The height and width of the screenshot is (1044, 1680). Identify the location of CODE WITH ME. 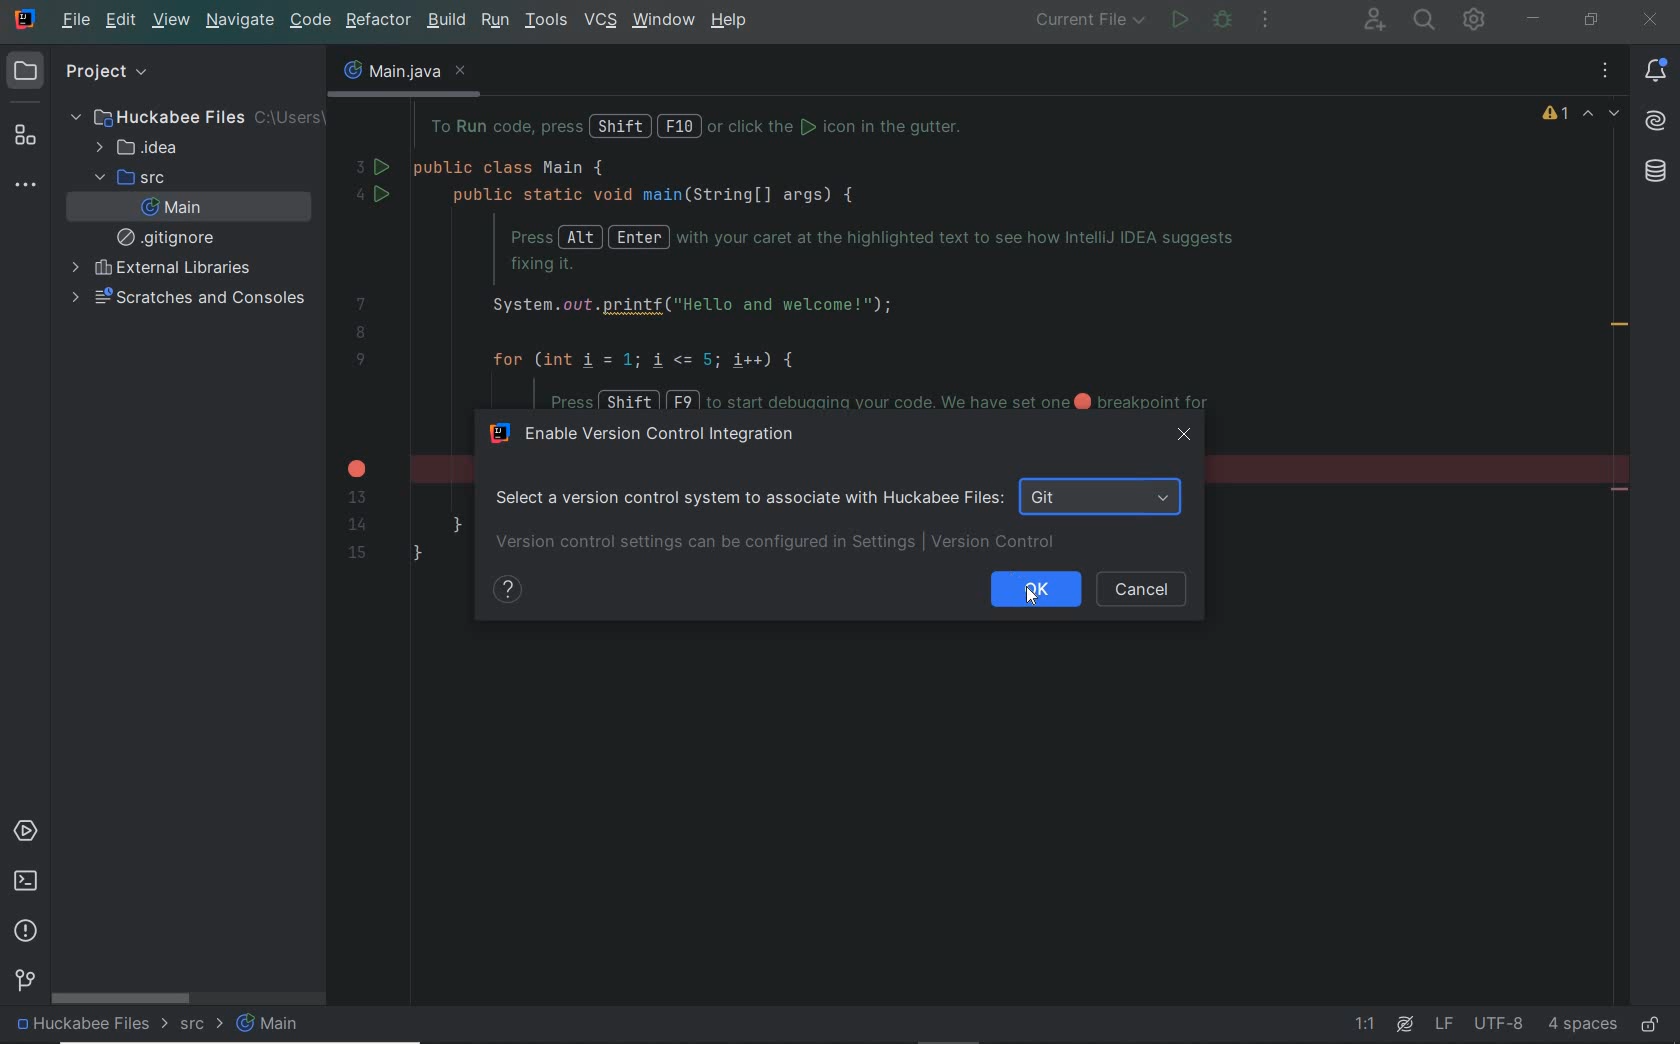
(1374, 19).